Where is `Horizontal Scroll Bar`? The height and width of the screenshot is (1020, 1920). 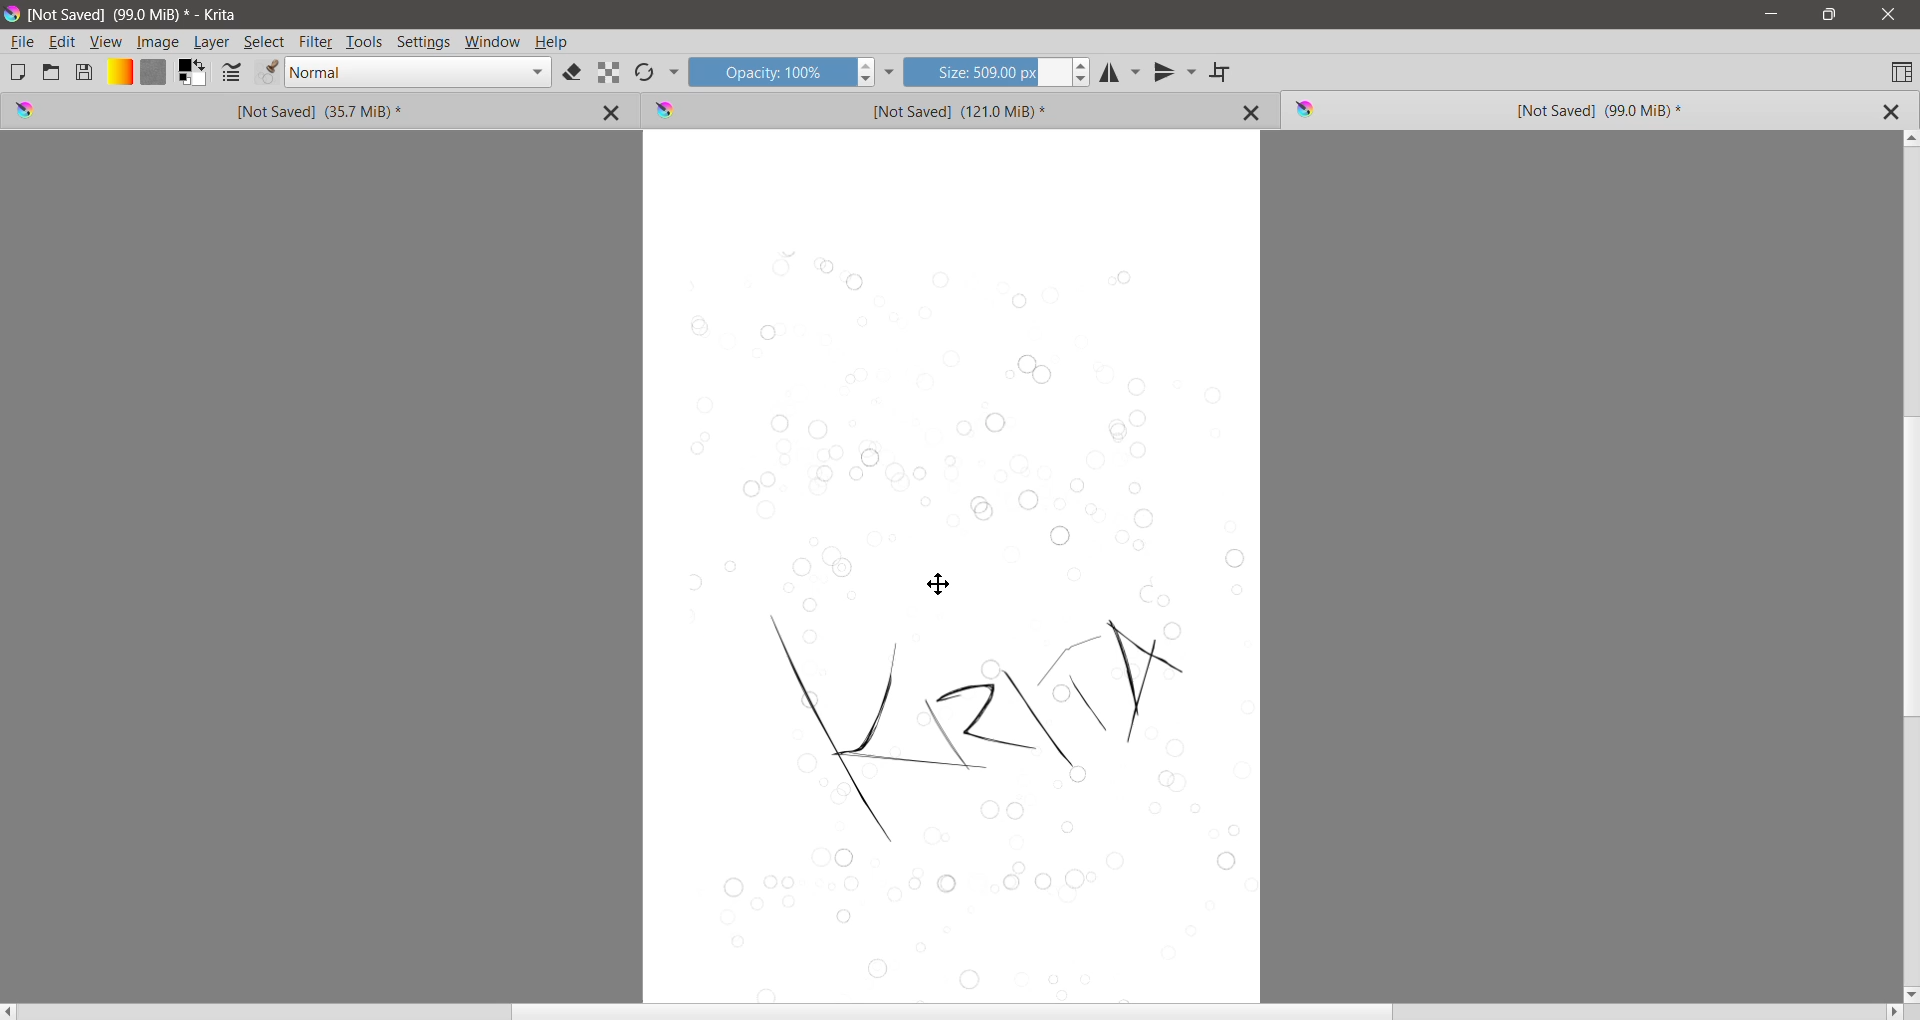 Horizontal Scroll Bar is located at coordinates (953, 1012).